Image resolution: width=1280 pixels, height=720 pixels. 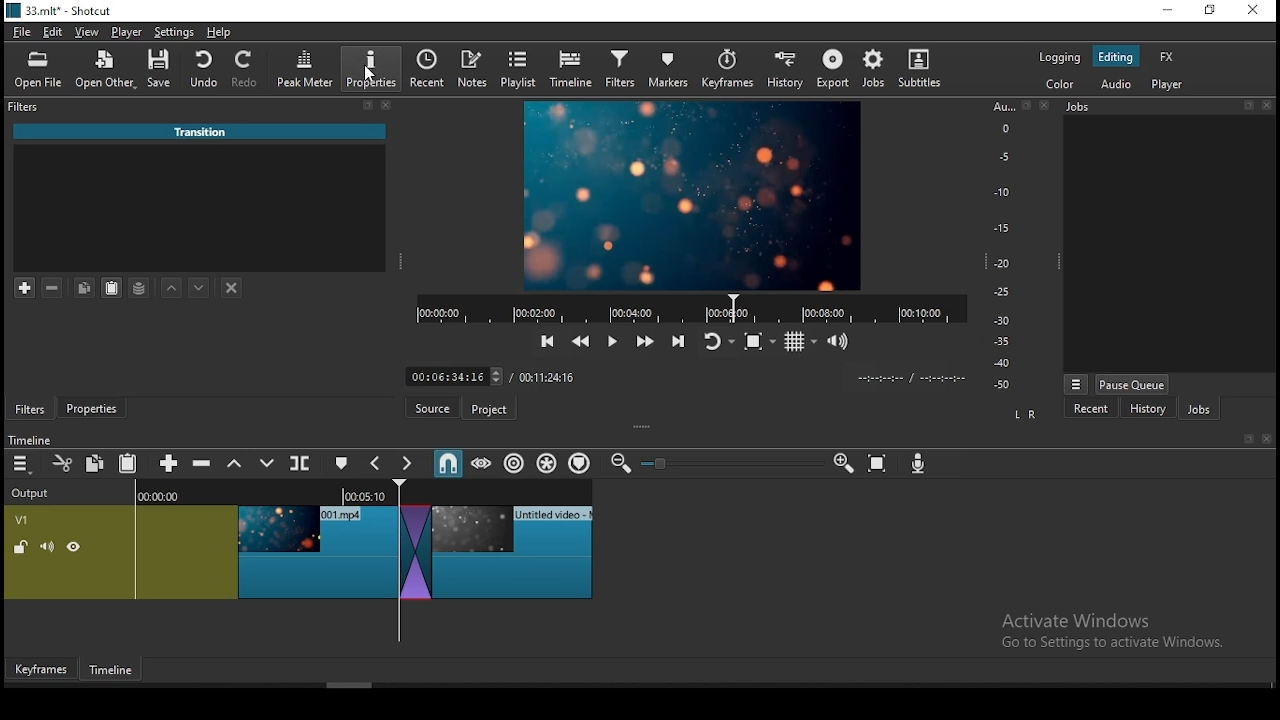 I want to click on view, so click(x=90, y=34).